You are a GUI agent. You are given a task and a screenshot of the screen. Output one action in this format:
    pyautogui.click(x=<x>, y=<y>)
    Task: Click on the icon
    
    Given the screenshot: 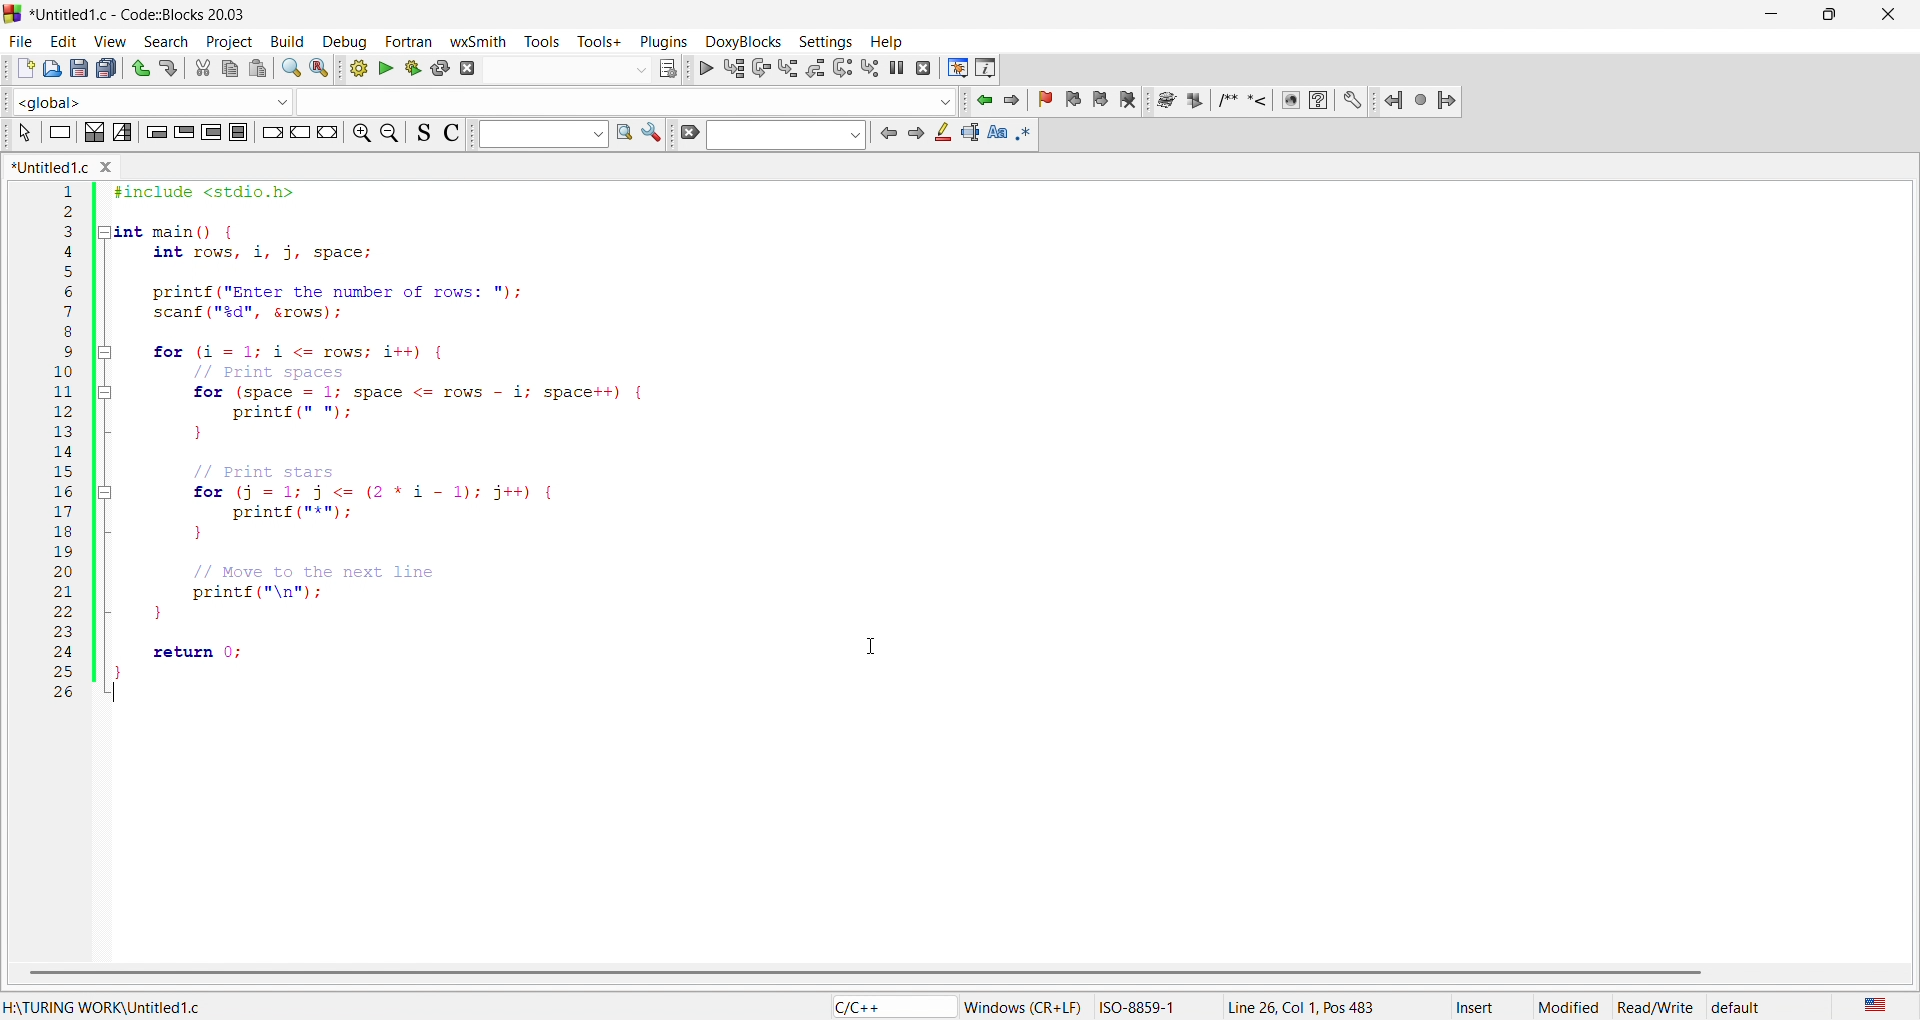 What is the action you would take?
    pyautogui.click(x=90, y=135)
    